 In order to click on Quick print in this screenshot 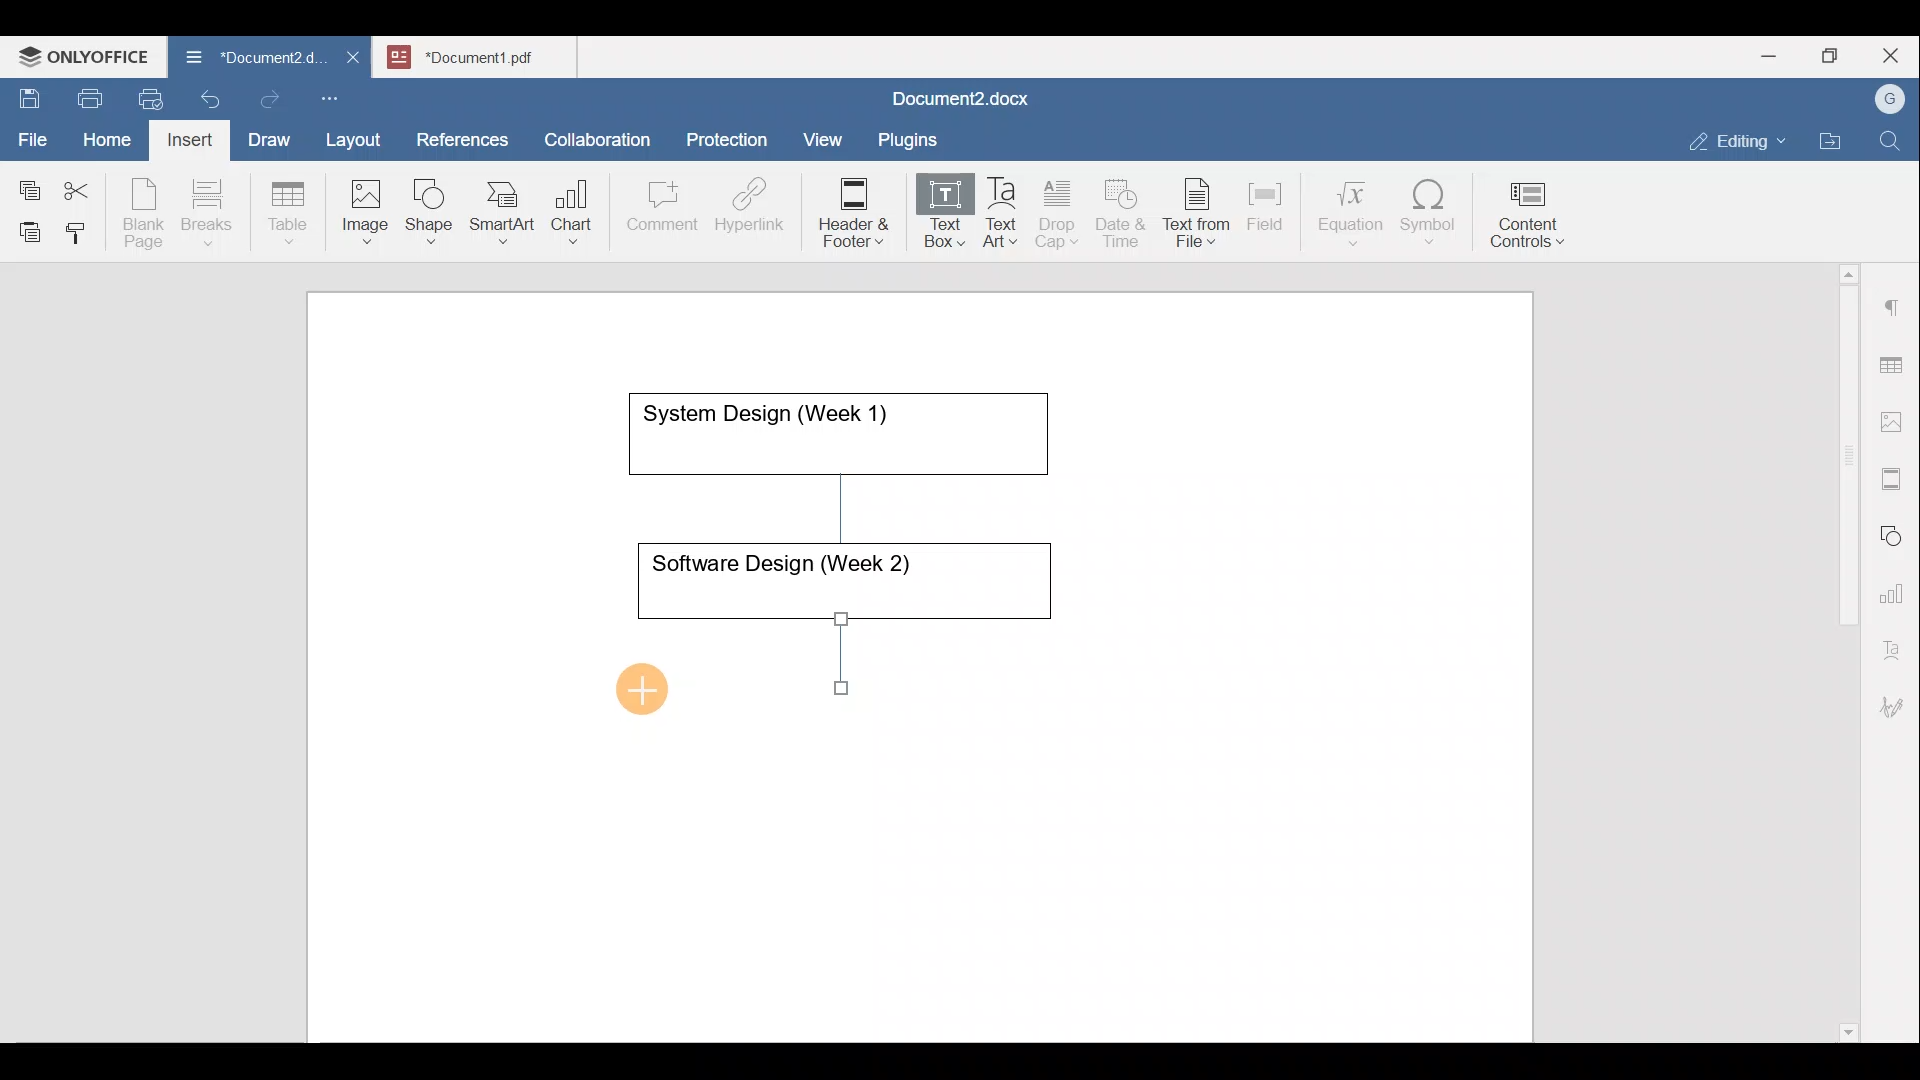, I will do `click(145, 96)`.